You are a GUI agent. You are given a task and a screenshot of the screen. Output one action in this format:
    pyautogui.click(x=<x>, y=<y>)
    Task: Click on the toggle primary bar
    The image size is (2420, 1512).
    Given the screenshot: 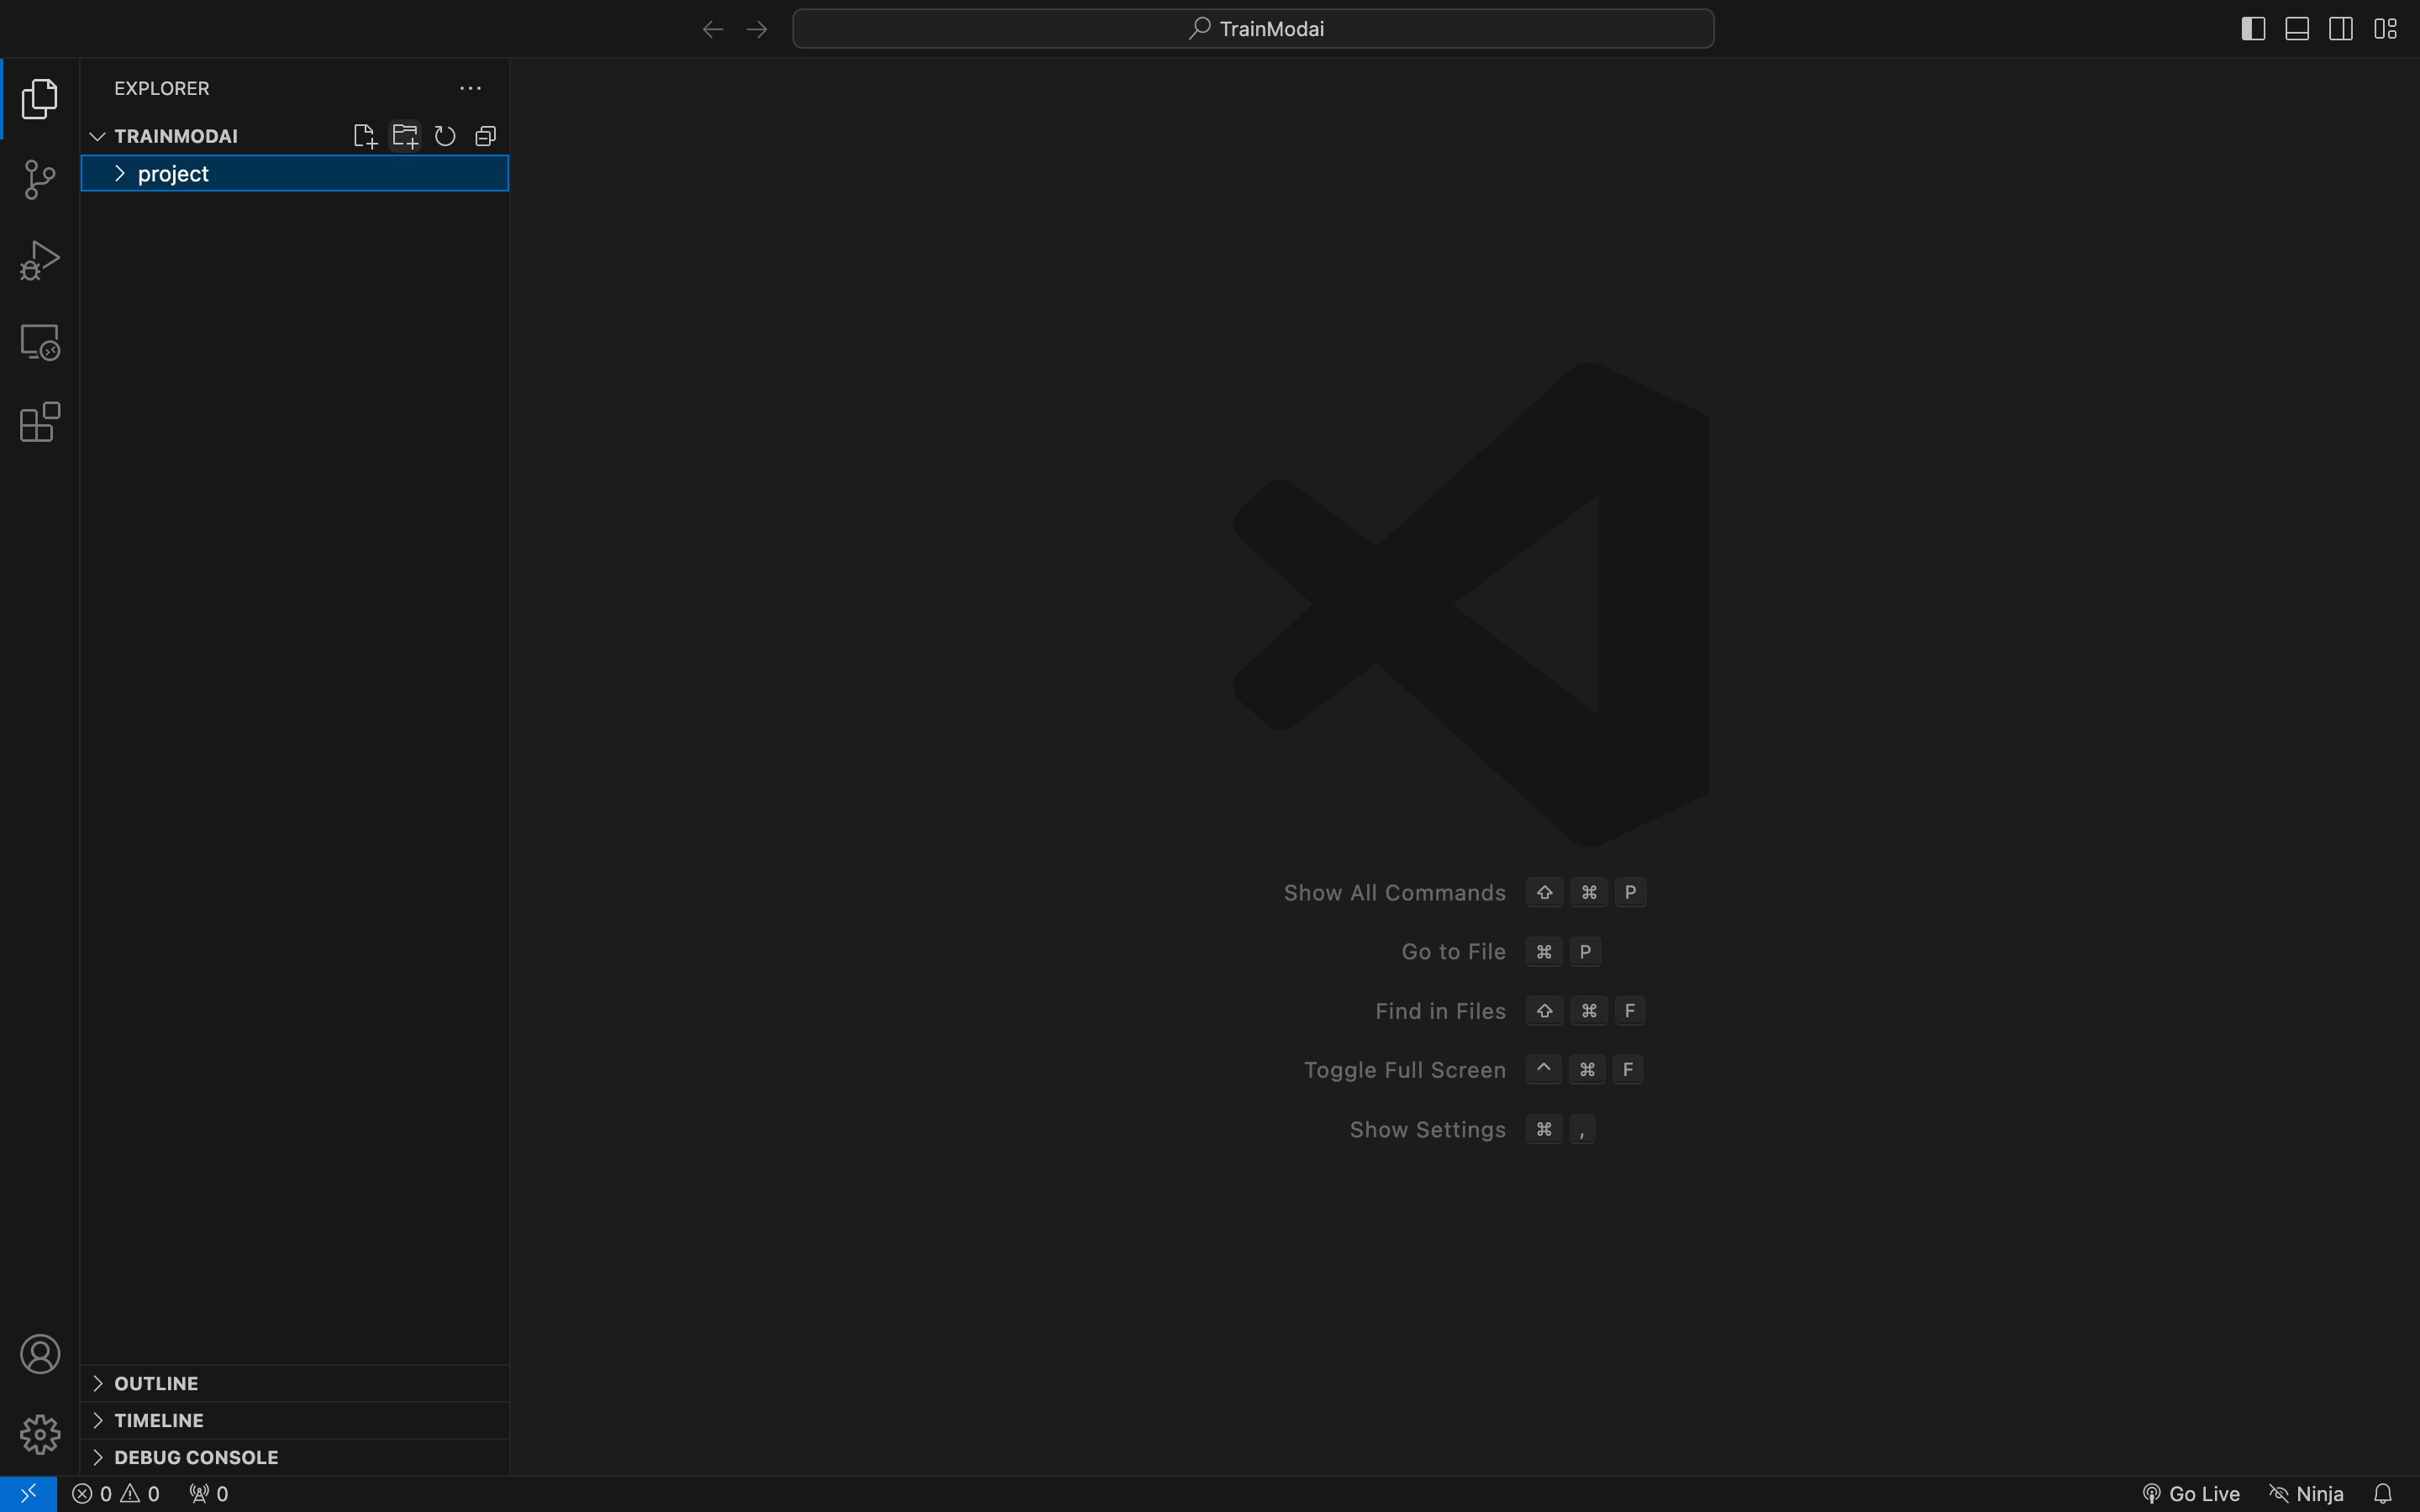 What is the action you would take?
    pyautogui.click(x=2295, y=30)
    